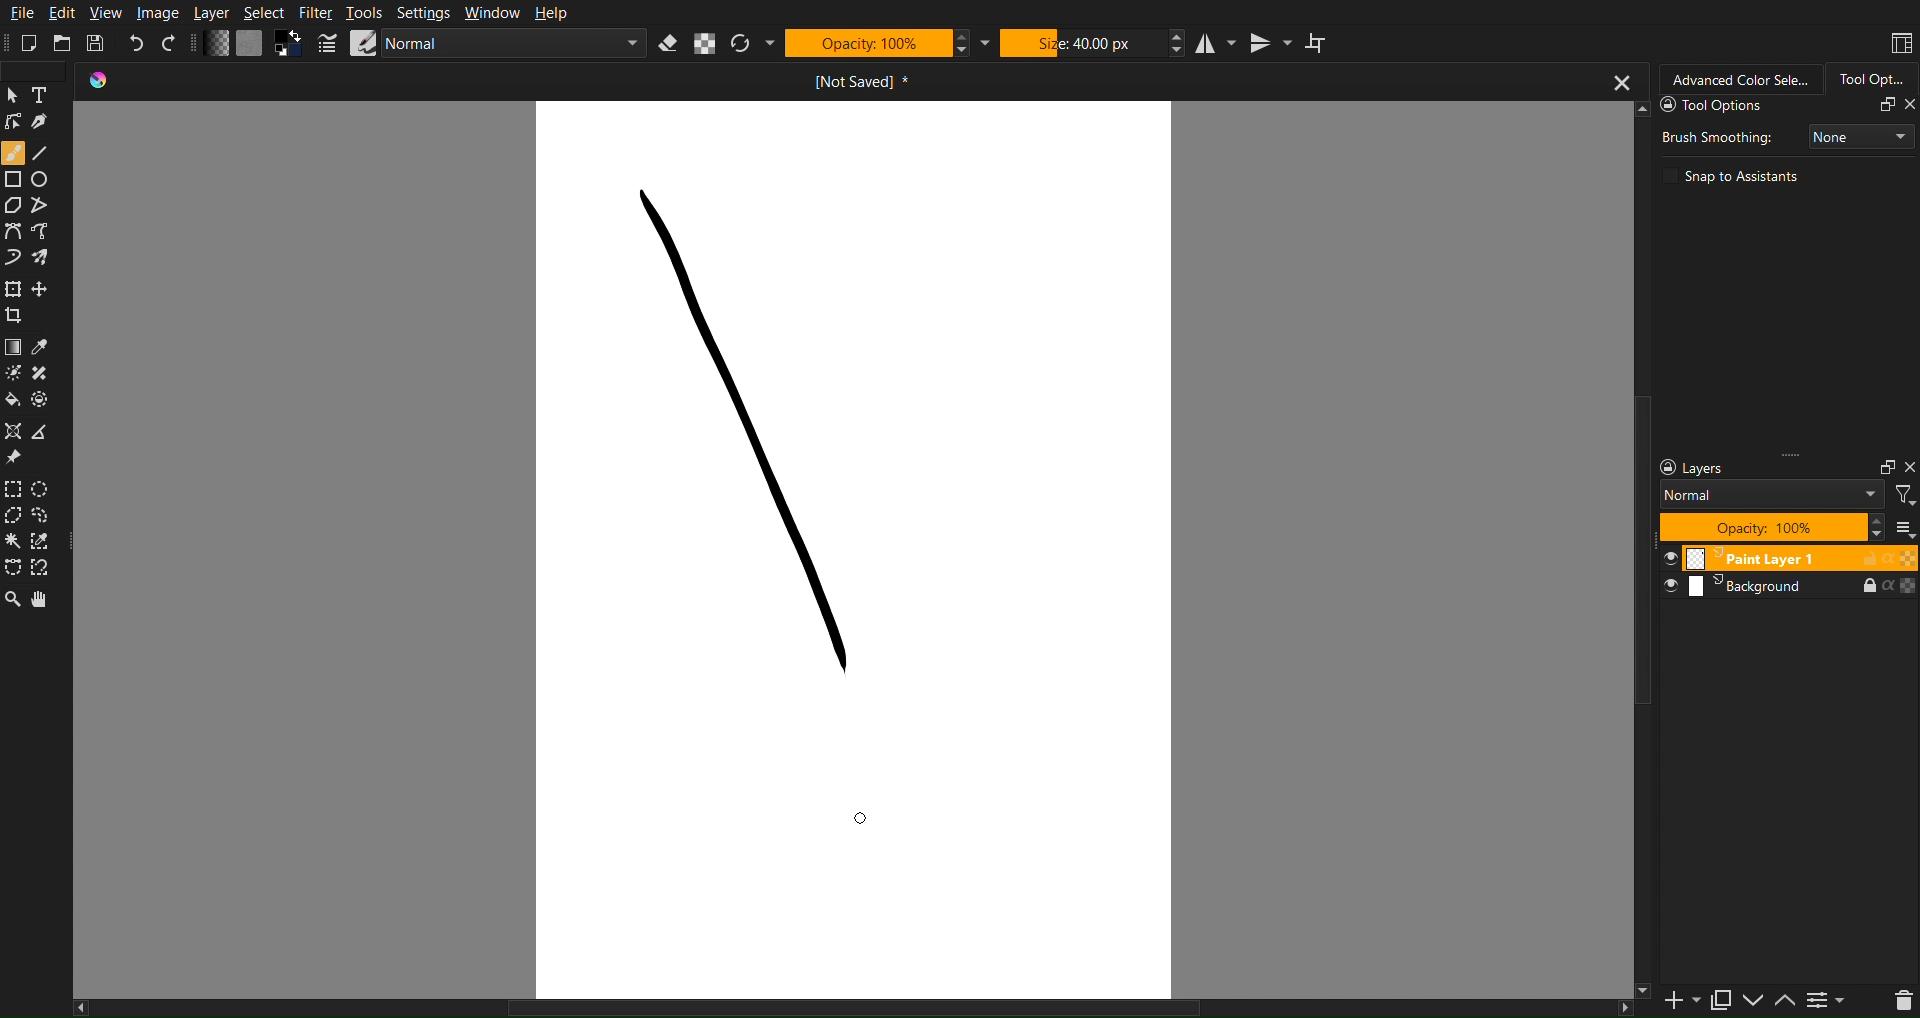 The image size is (1920, 1018). I want to click on Color Fill, so click(14, 398).